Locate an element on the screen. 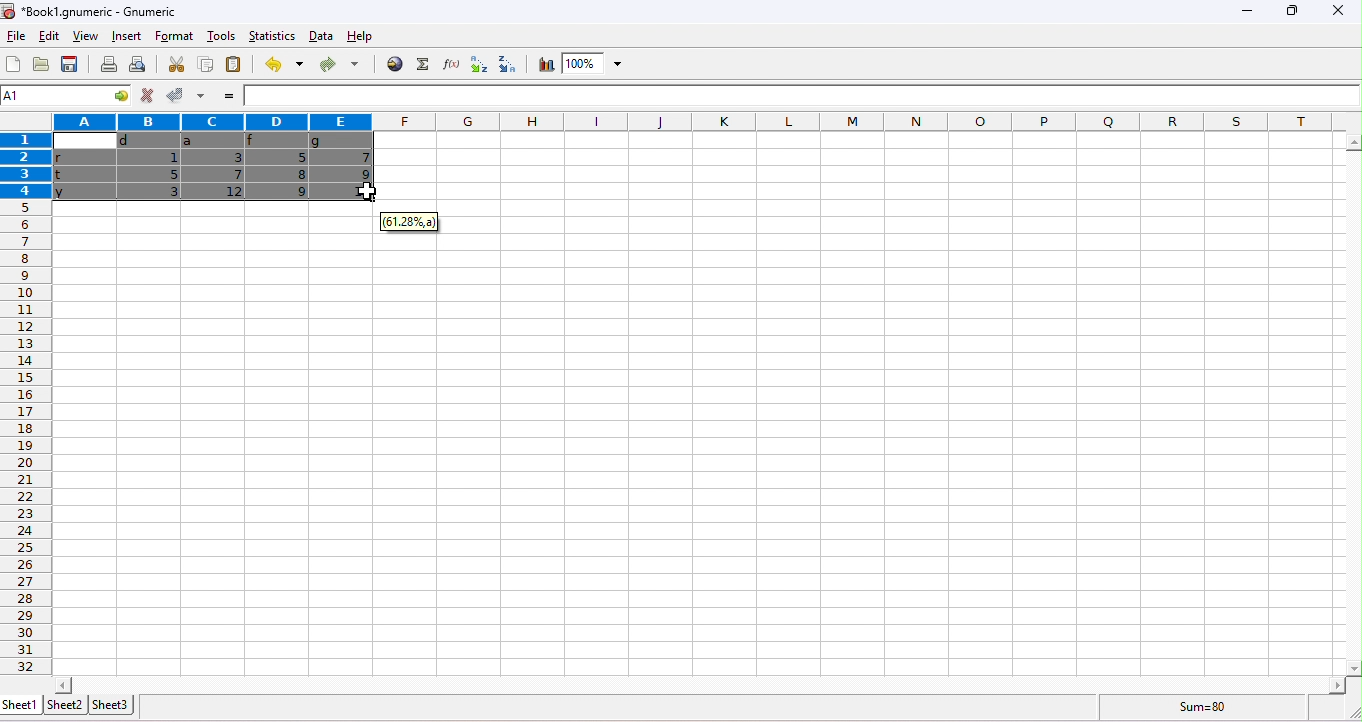 The image size is (1362, 722). save is located at coordinates (70, 63).